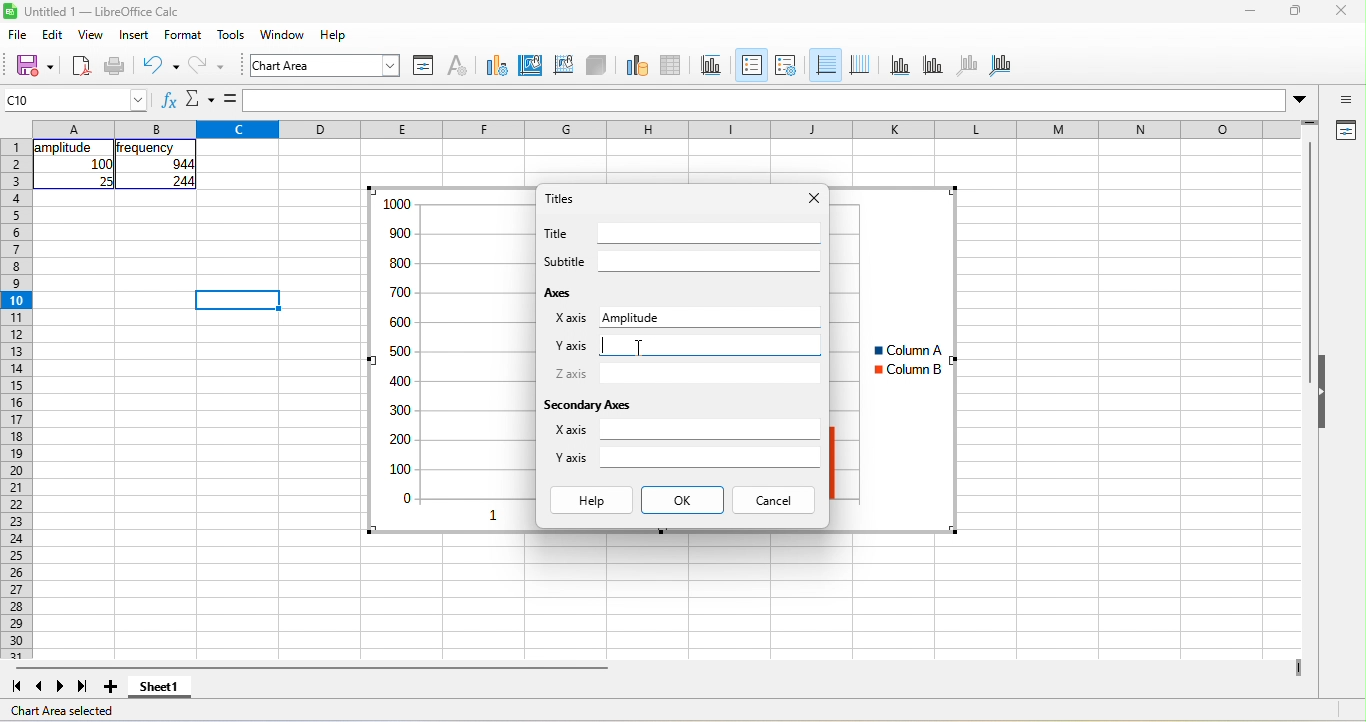 This screenshot has height=722, width=1366. I want to click on export directly as pdf, so click(81, 67).